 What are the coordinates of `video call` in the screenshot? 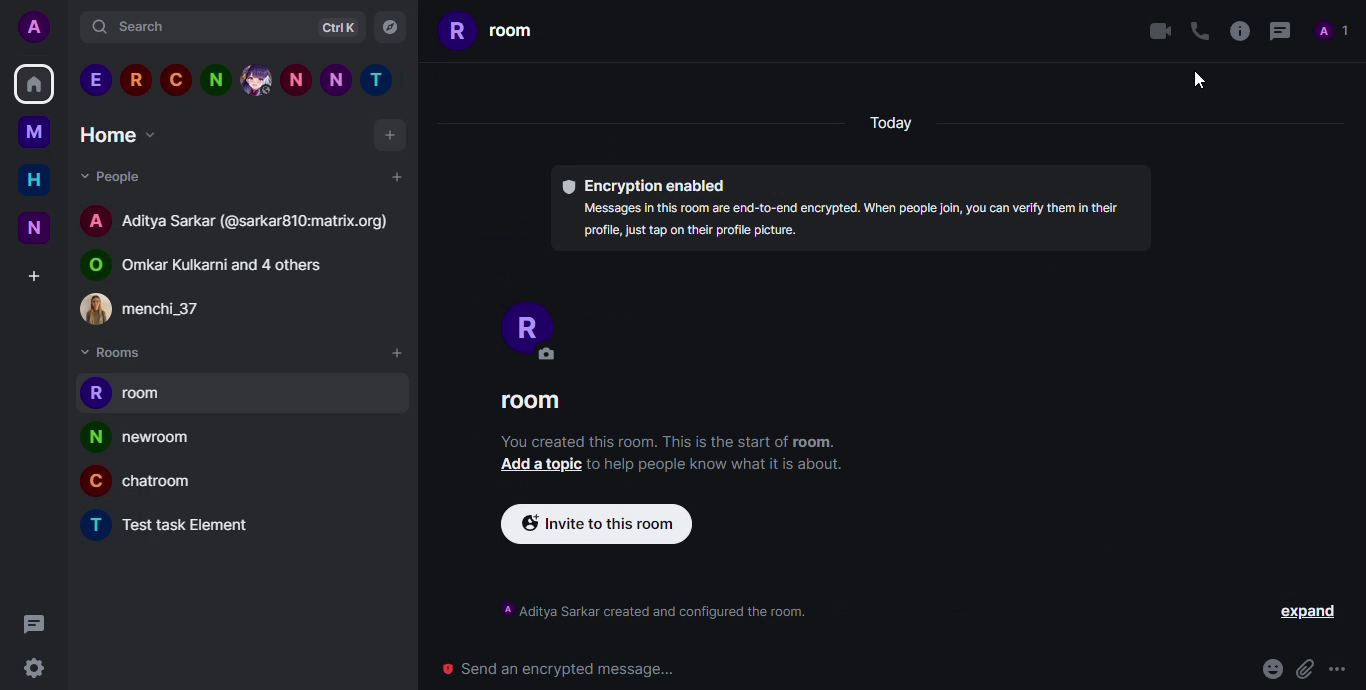 It's located at (1155, 31).